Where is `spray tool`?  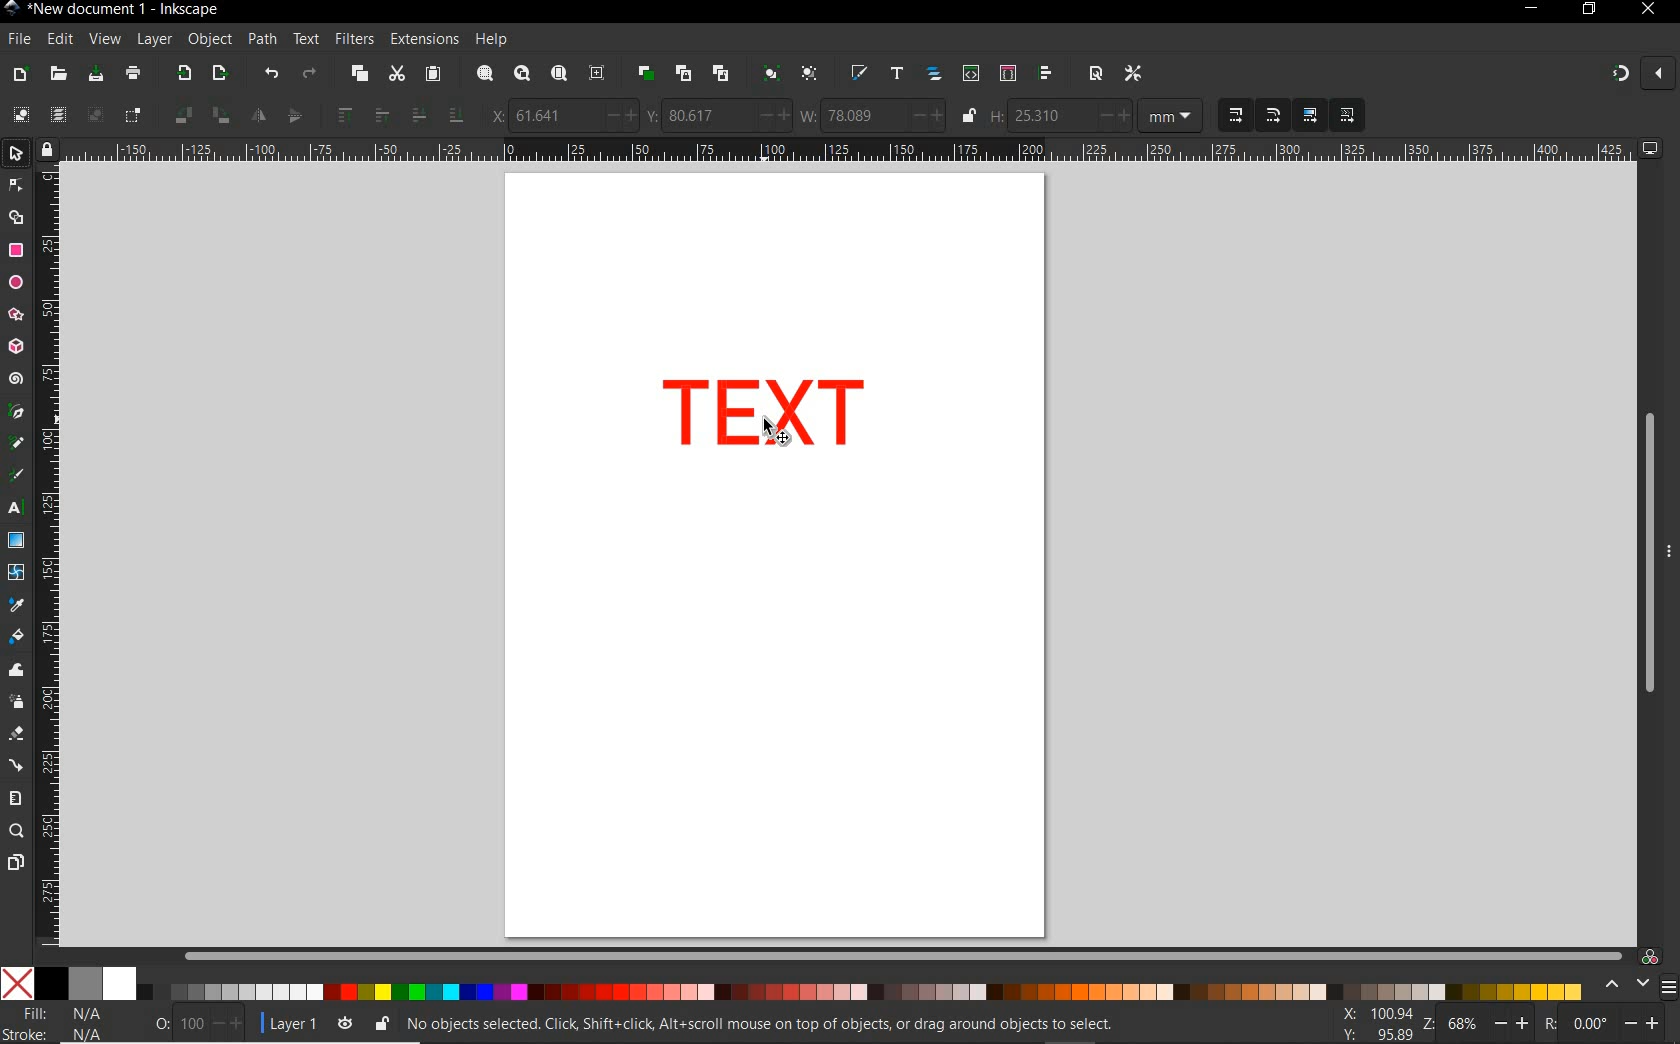 spray tool is located at coordinates (16, 701).